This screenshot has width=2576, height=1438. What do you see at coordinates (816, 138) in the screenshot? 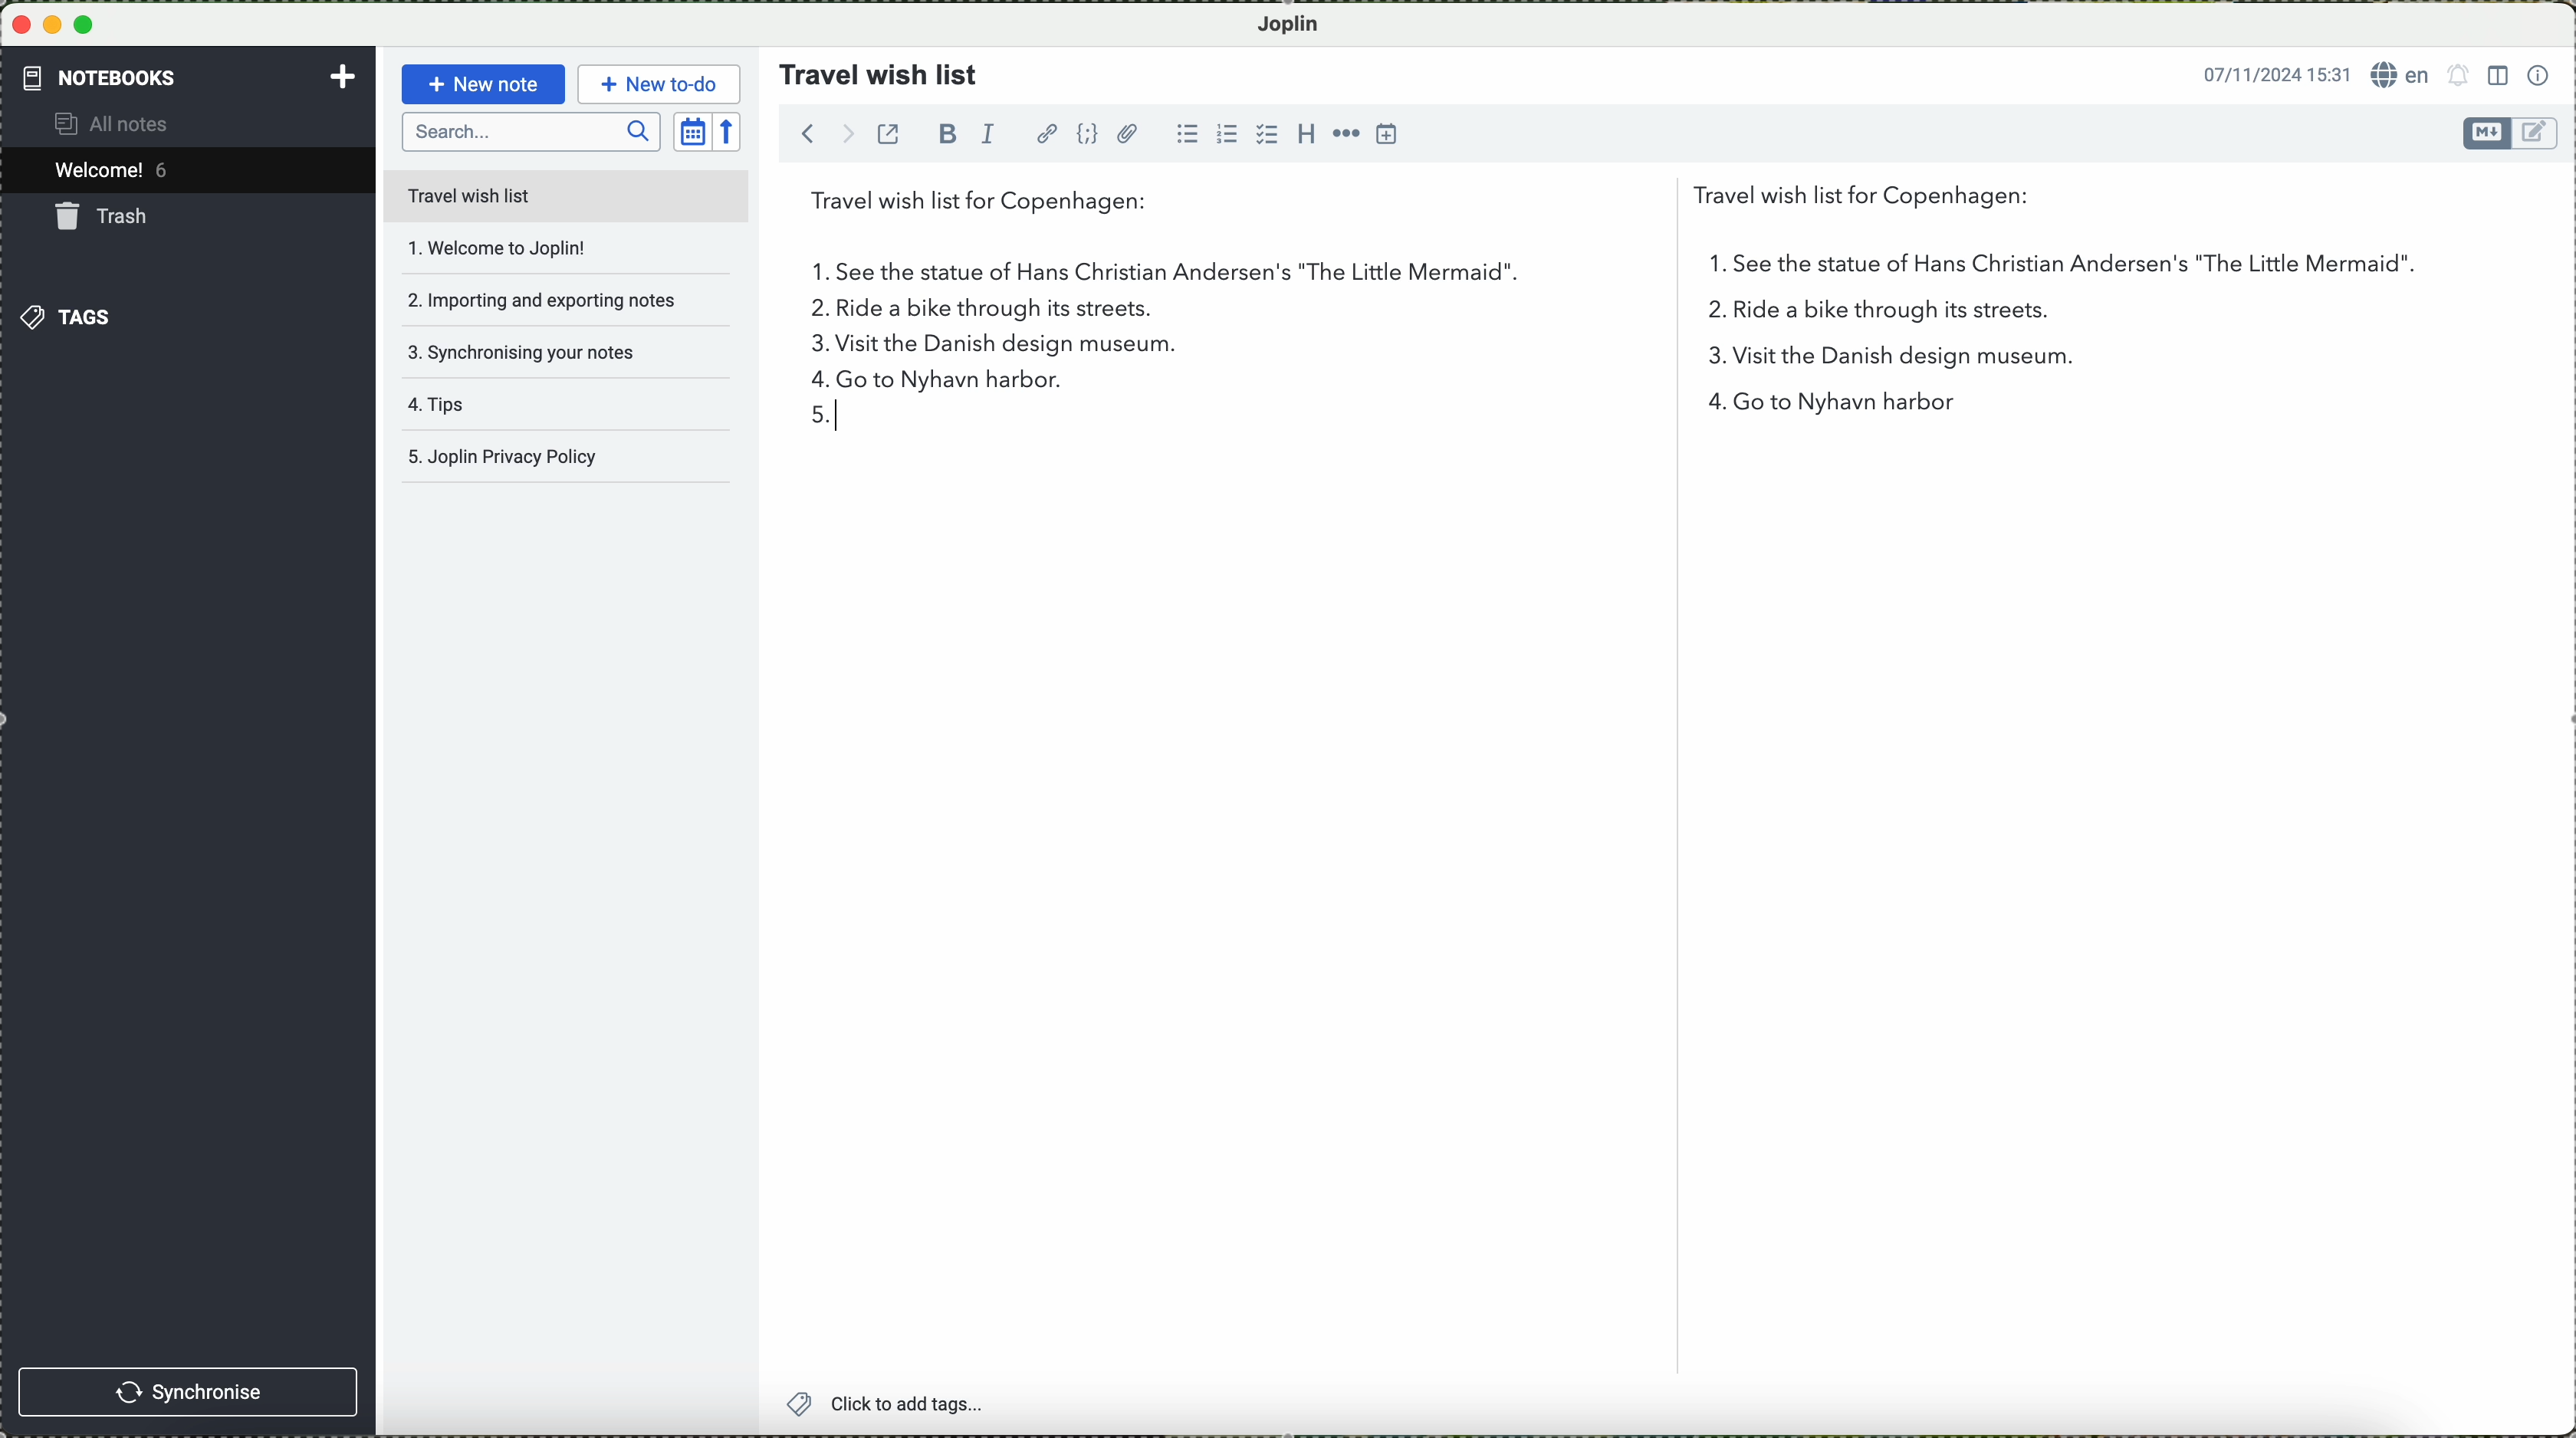
I see `navigate` at bounding box center [816, 138].